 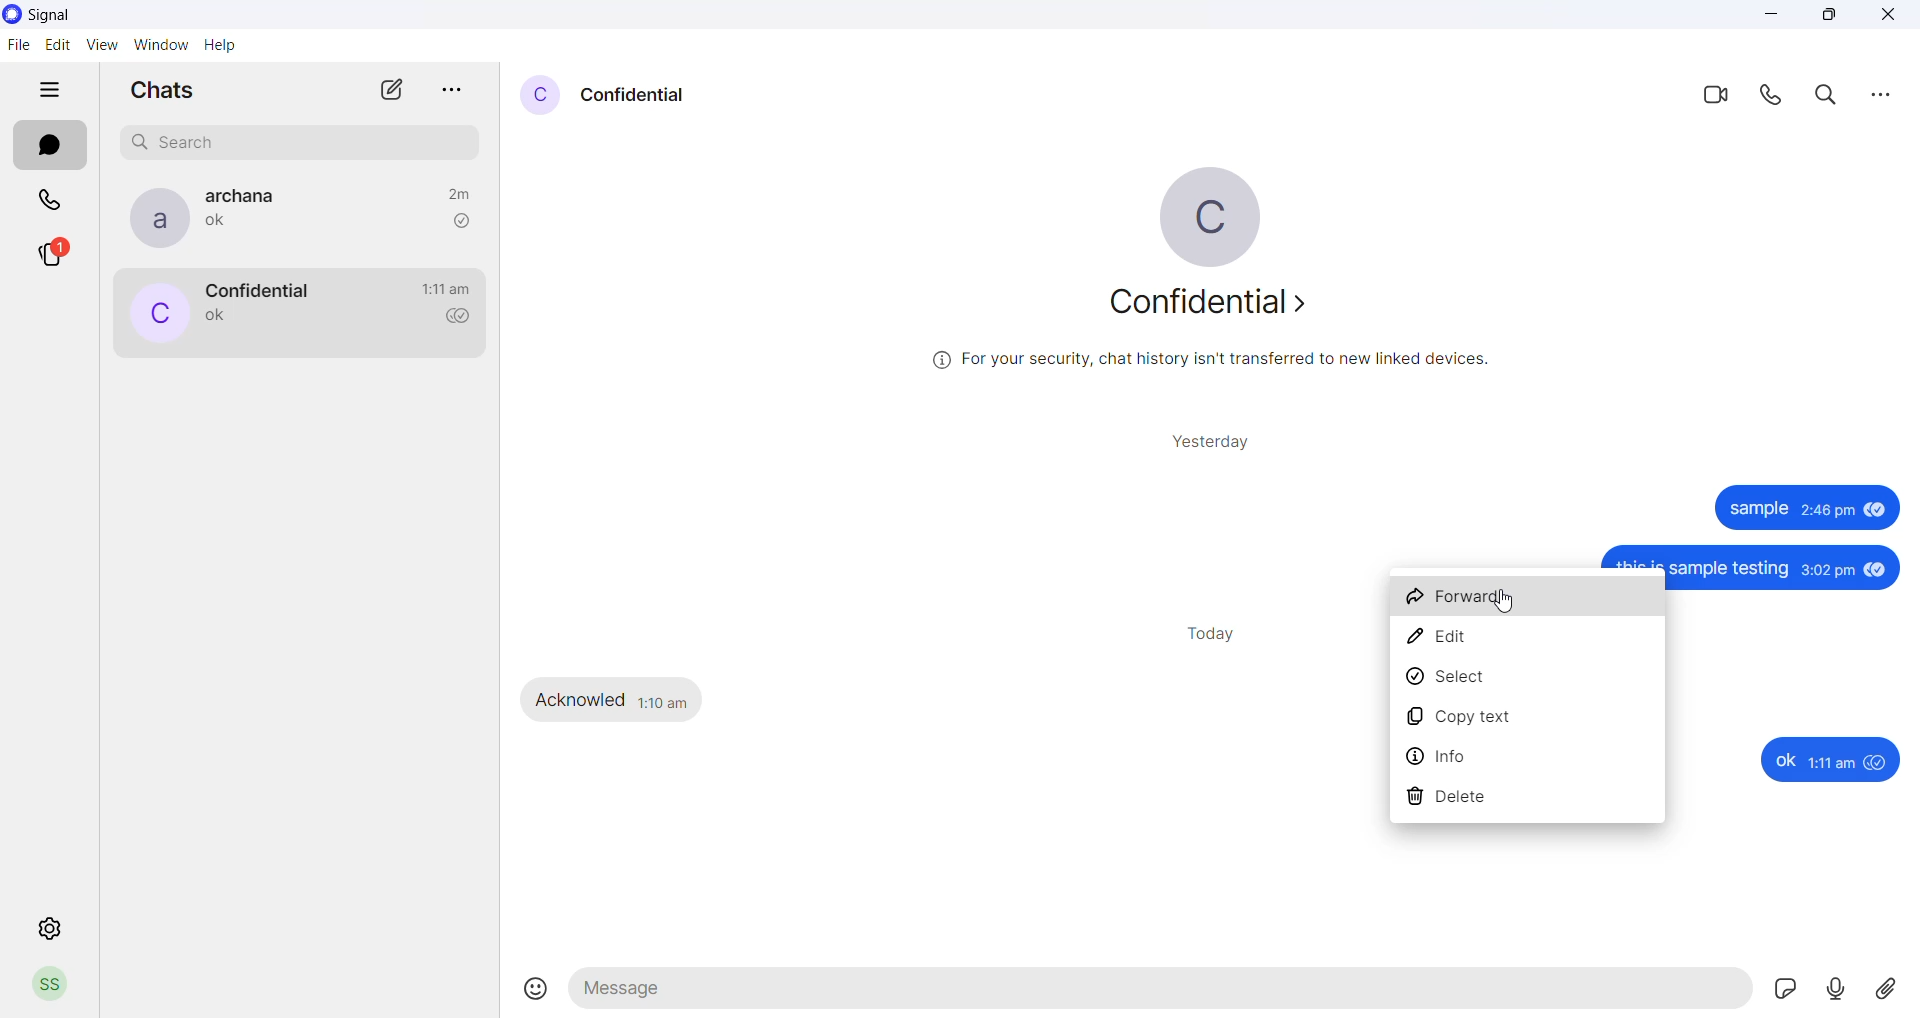 I want to click on seen, so click(x=1878, y=570).